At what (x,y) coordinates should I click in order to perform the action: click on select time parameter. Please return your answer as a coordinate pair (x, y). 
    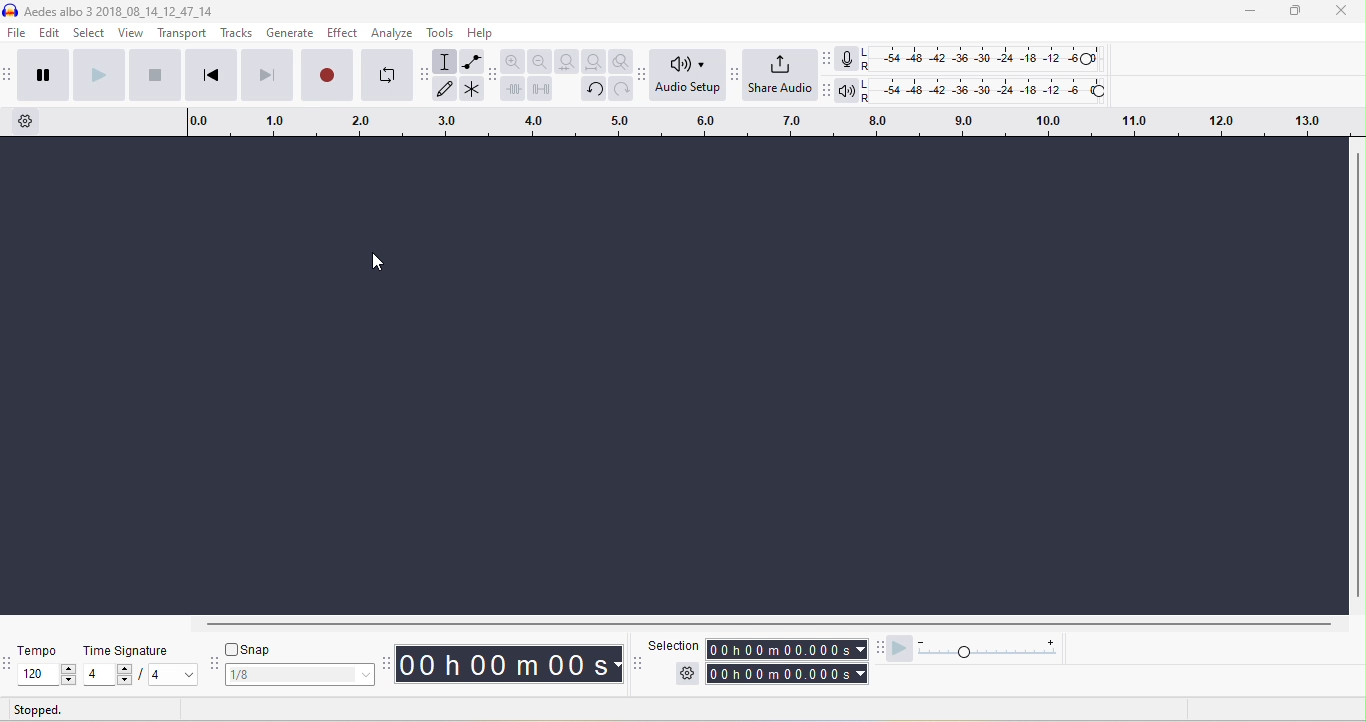
    Looking at the image, I should click on (861, 674).